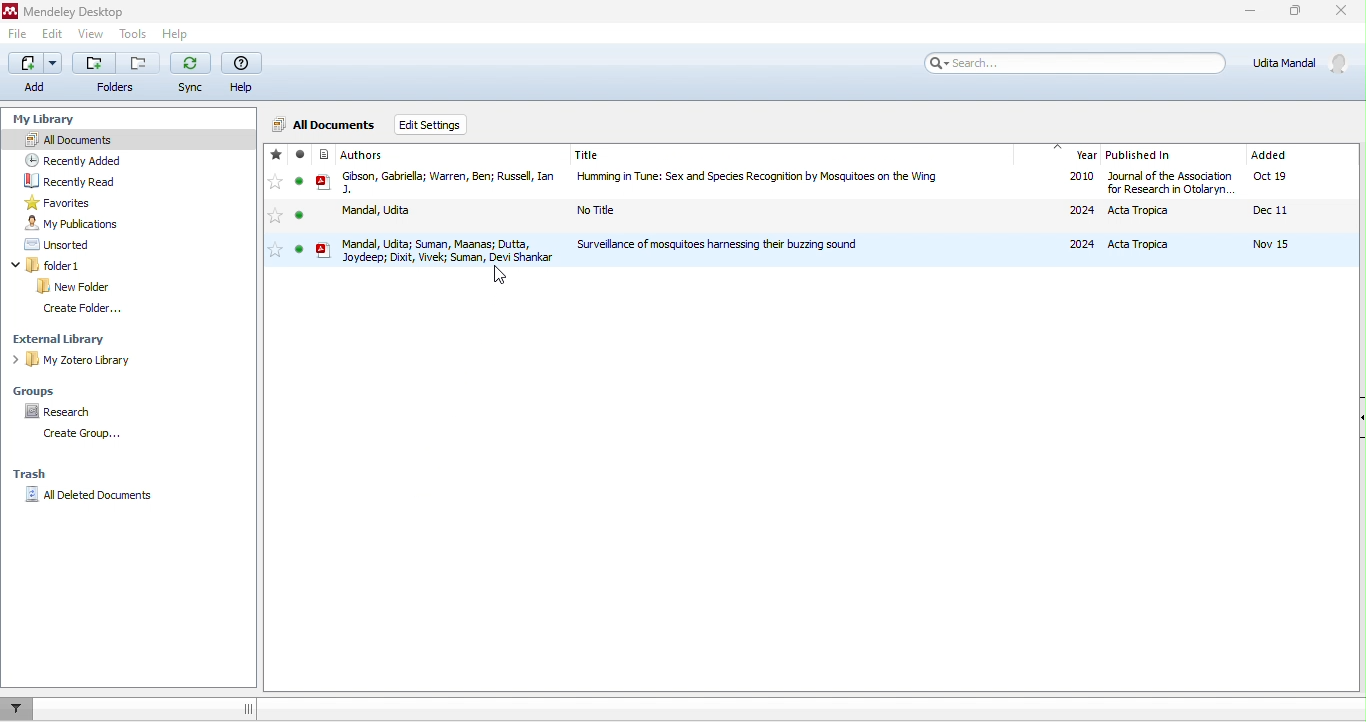  Describe the element at coordinates (65, 11) in the screenshot. I see `Mendeley Desktop` at that location.